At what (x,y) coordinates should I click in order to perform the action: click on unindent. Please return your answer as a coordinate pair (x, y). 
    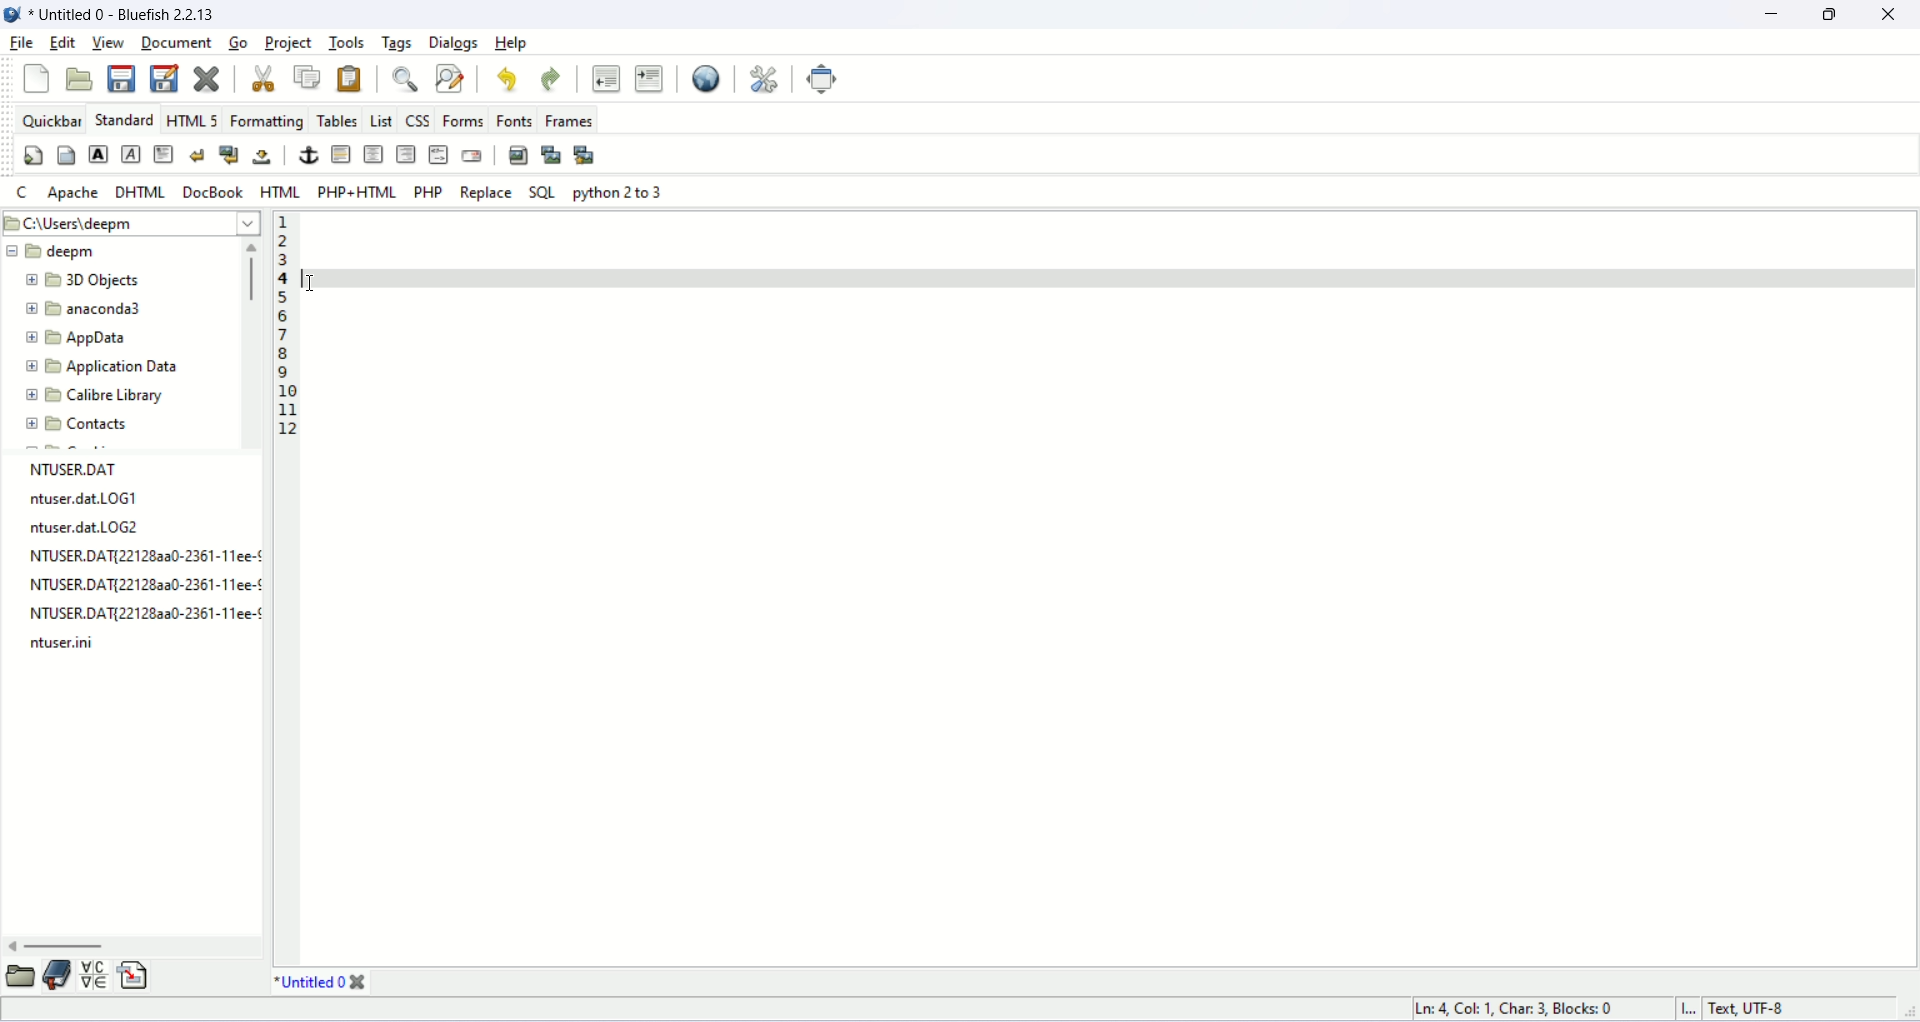
    Looking at the image, I should click on (606, 81).